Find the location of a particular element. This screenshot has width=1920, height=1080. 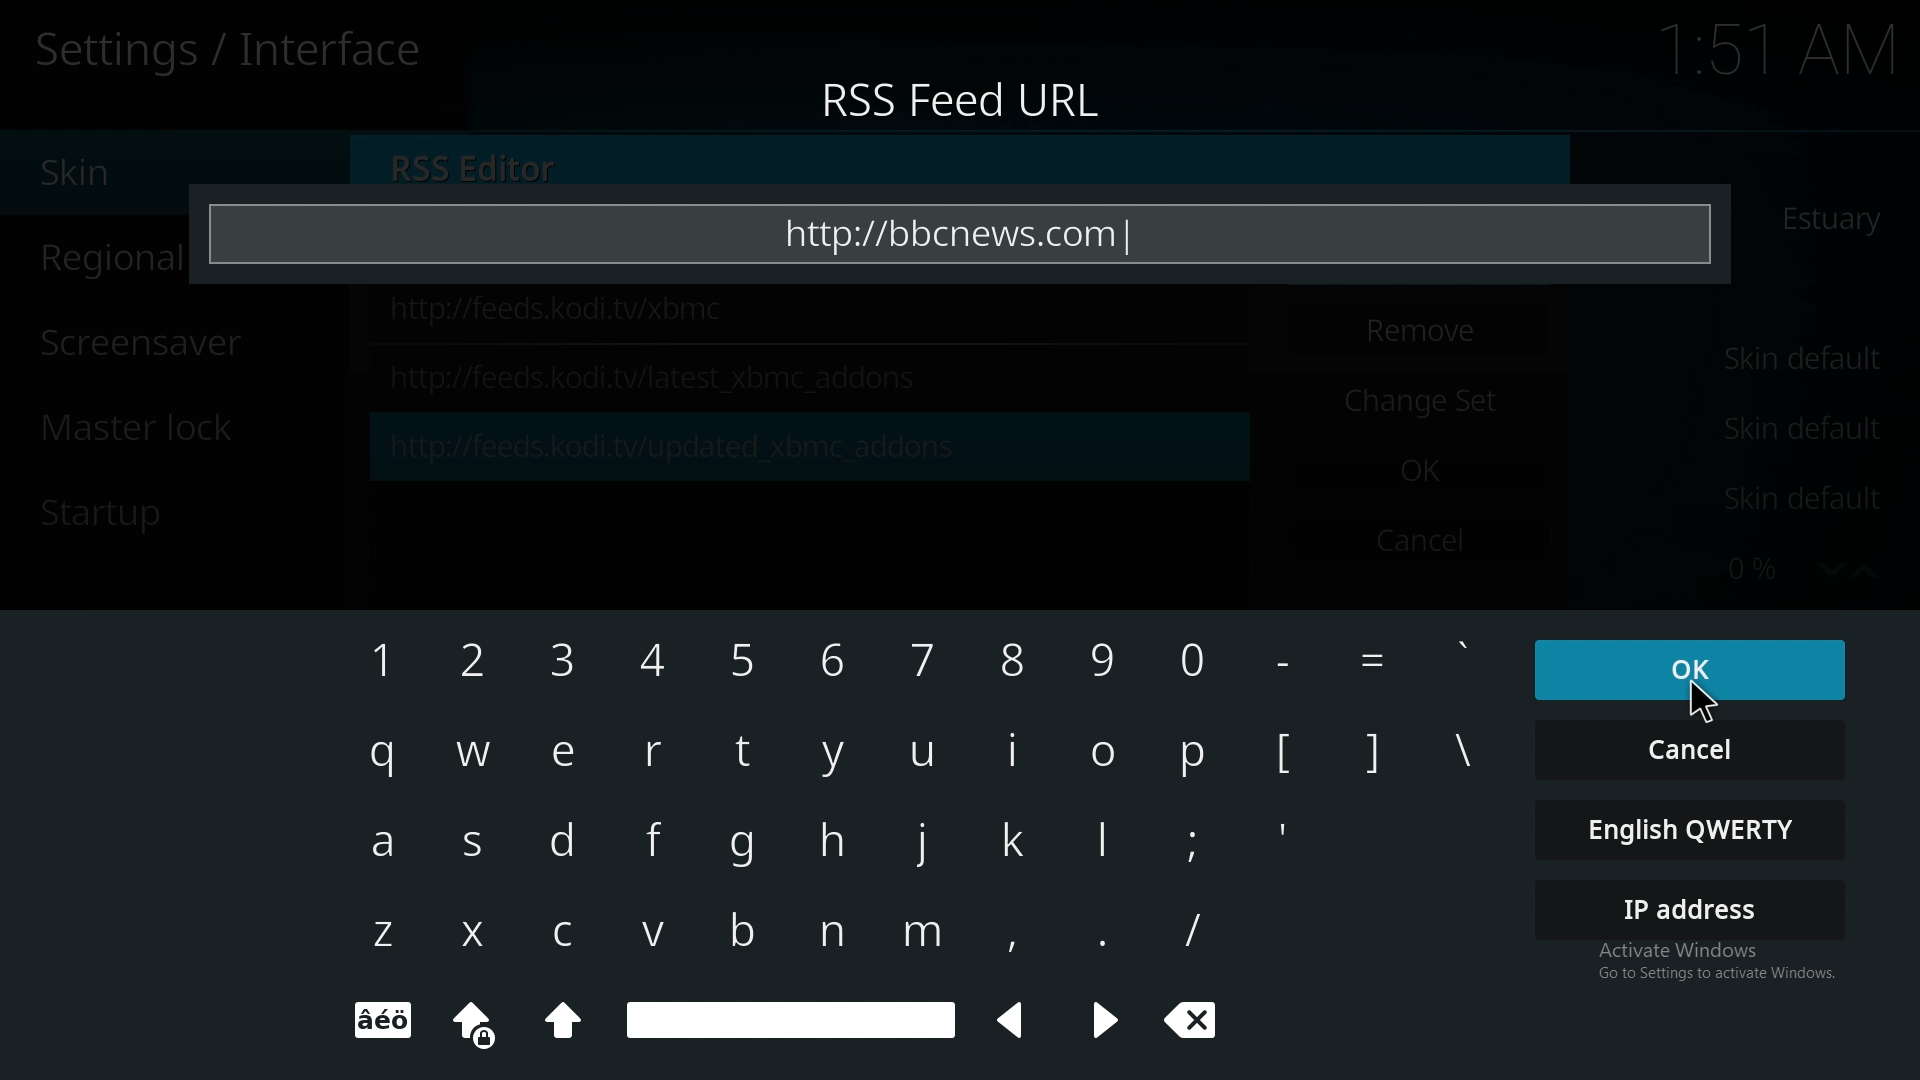

1 is located at coordinates (380, 669).